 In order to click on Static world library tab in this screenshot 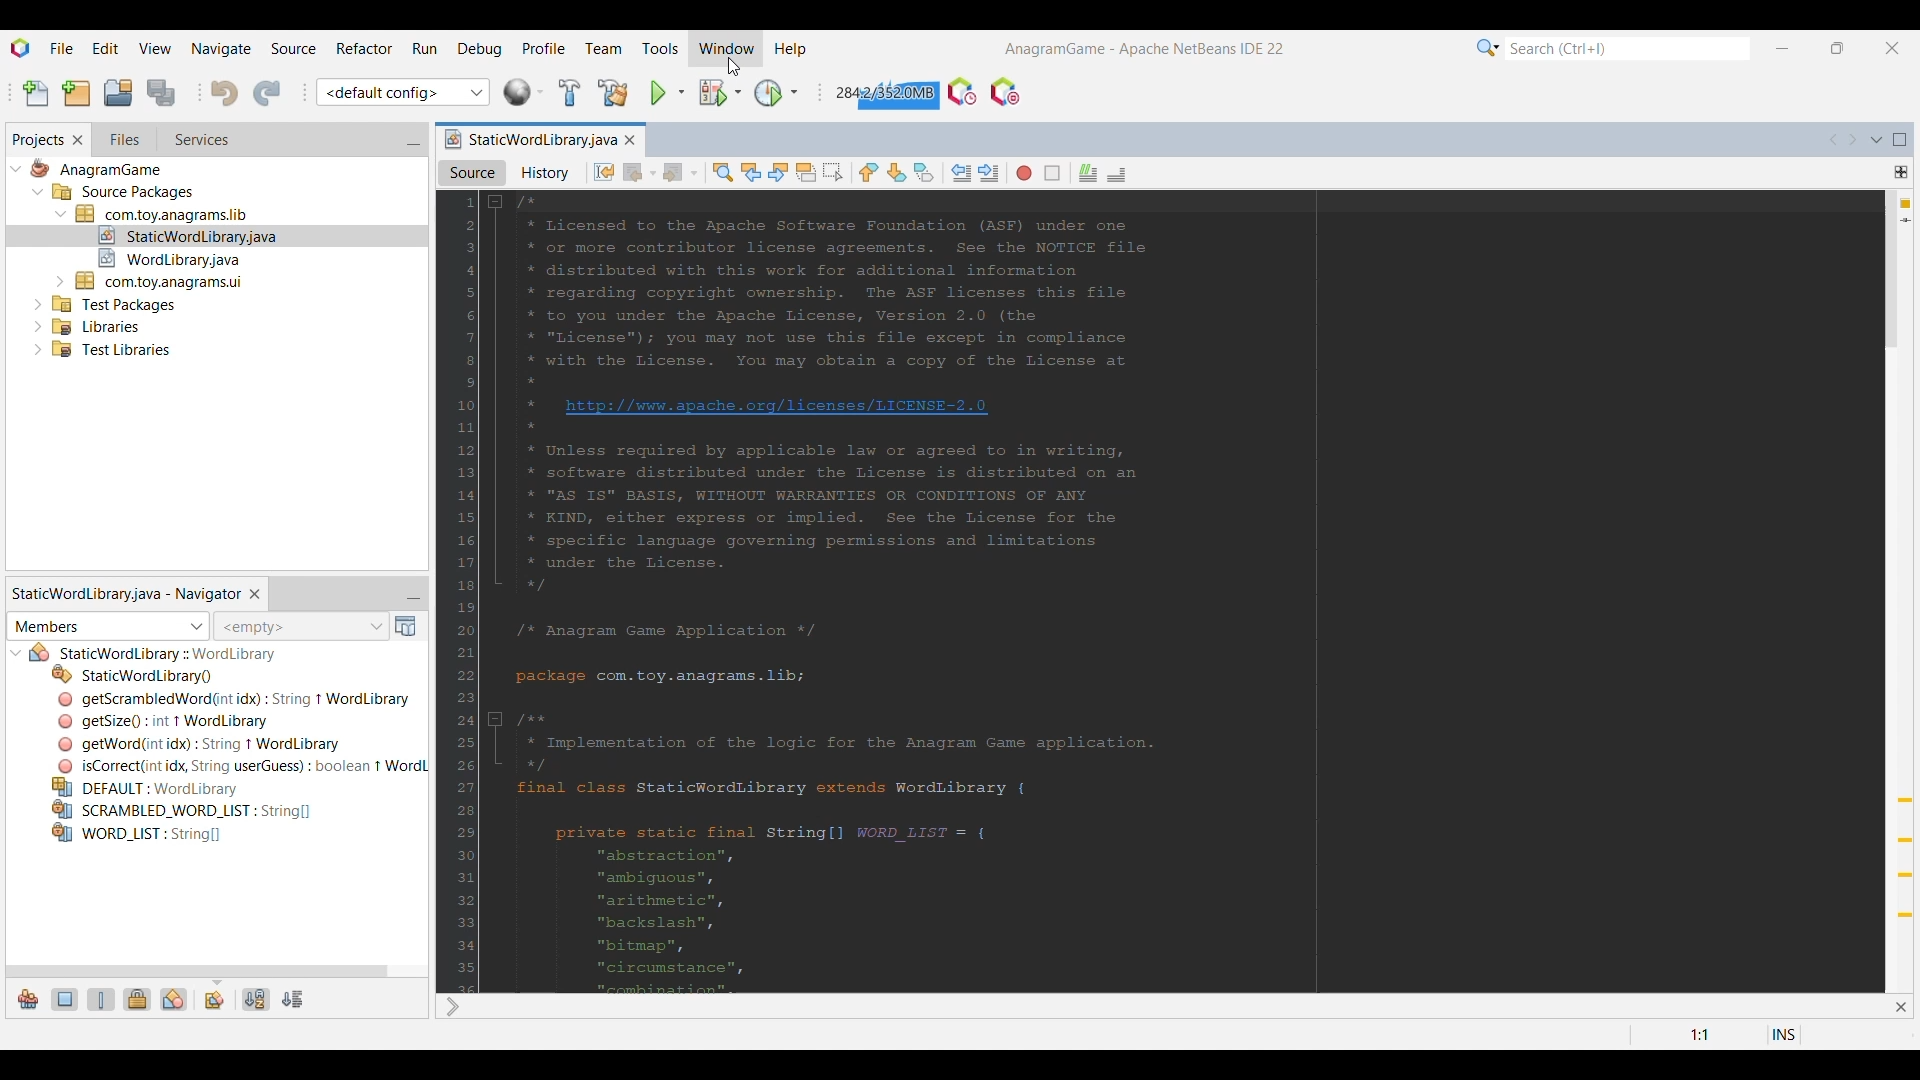, I will do `click(125, 593)`.